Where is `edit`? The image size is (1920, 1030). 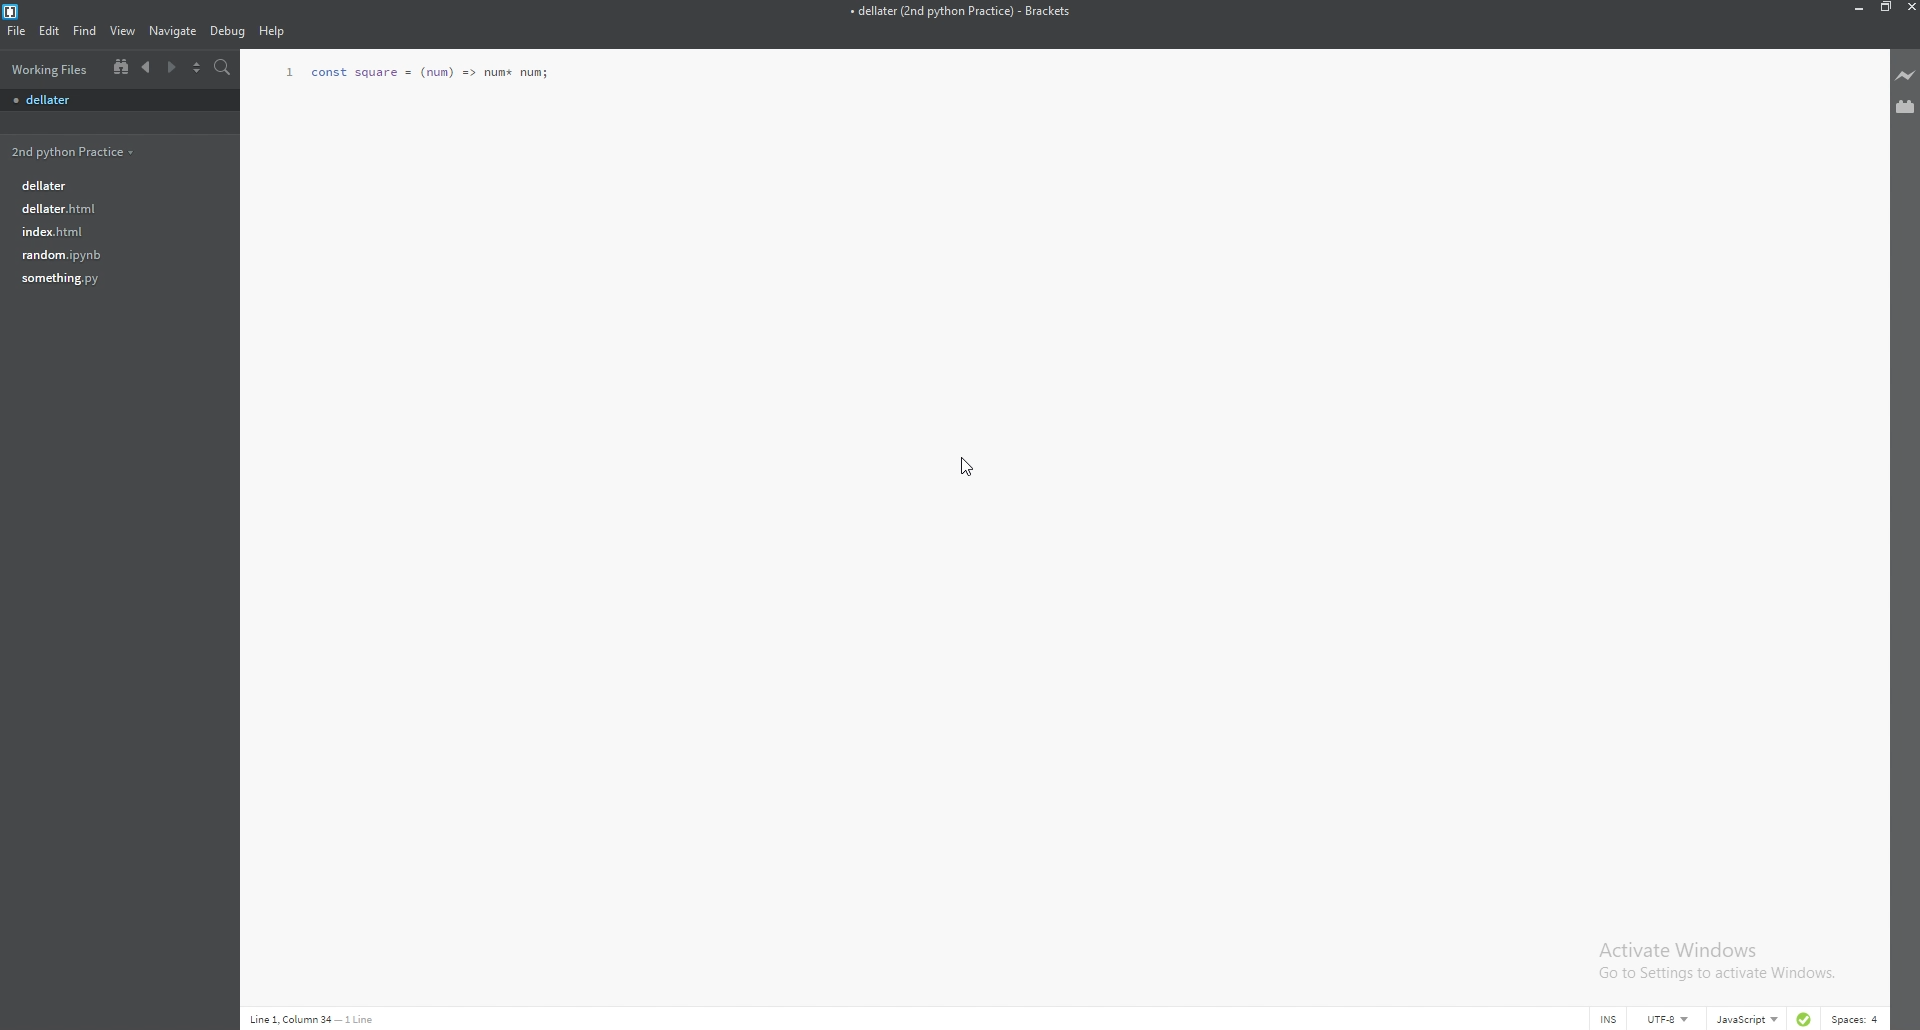
edit is located at coordinates (48, 30).